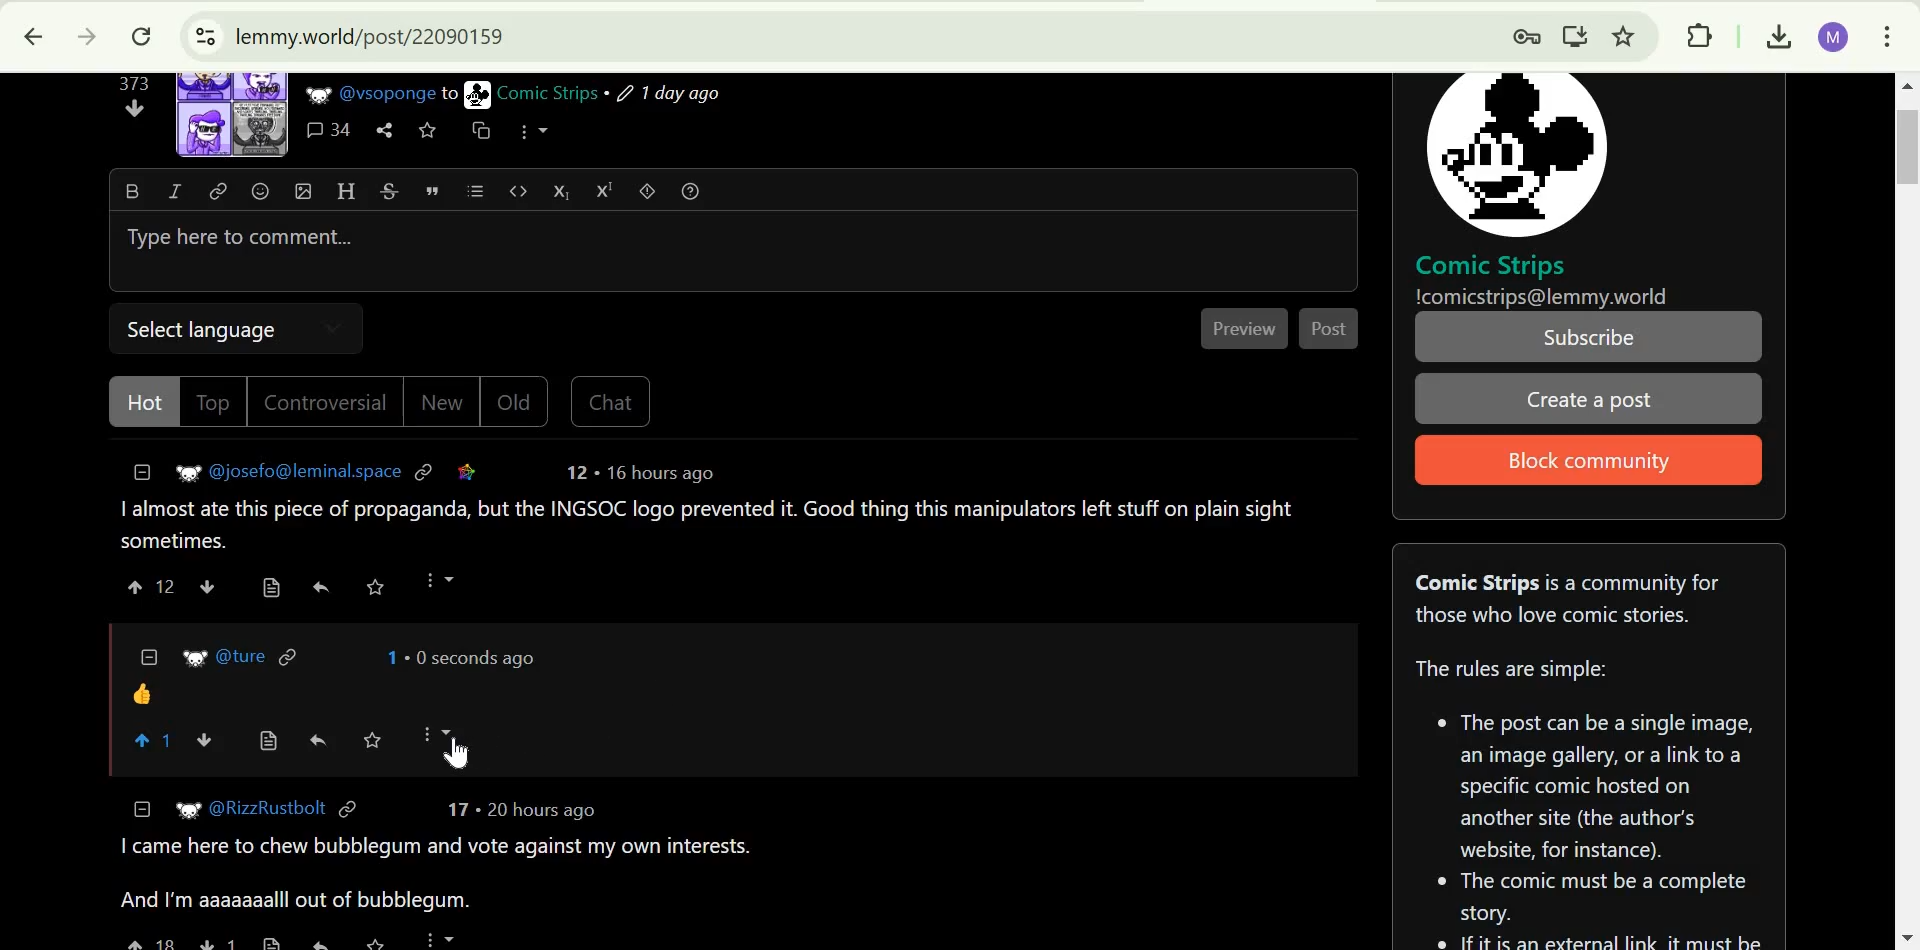 This screenshot has width=1920, height=950. Describe the element at coordinates (260, 191) in the screenshot. I see `Emoji` at that location.